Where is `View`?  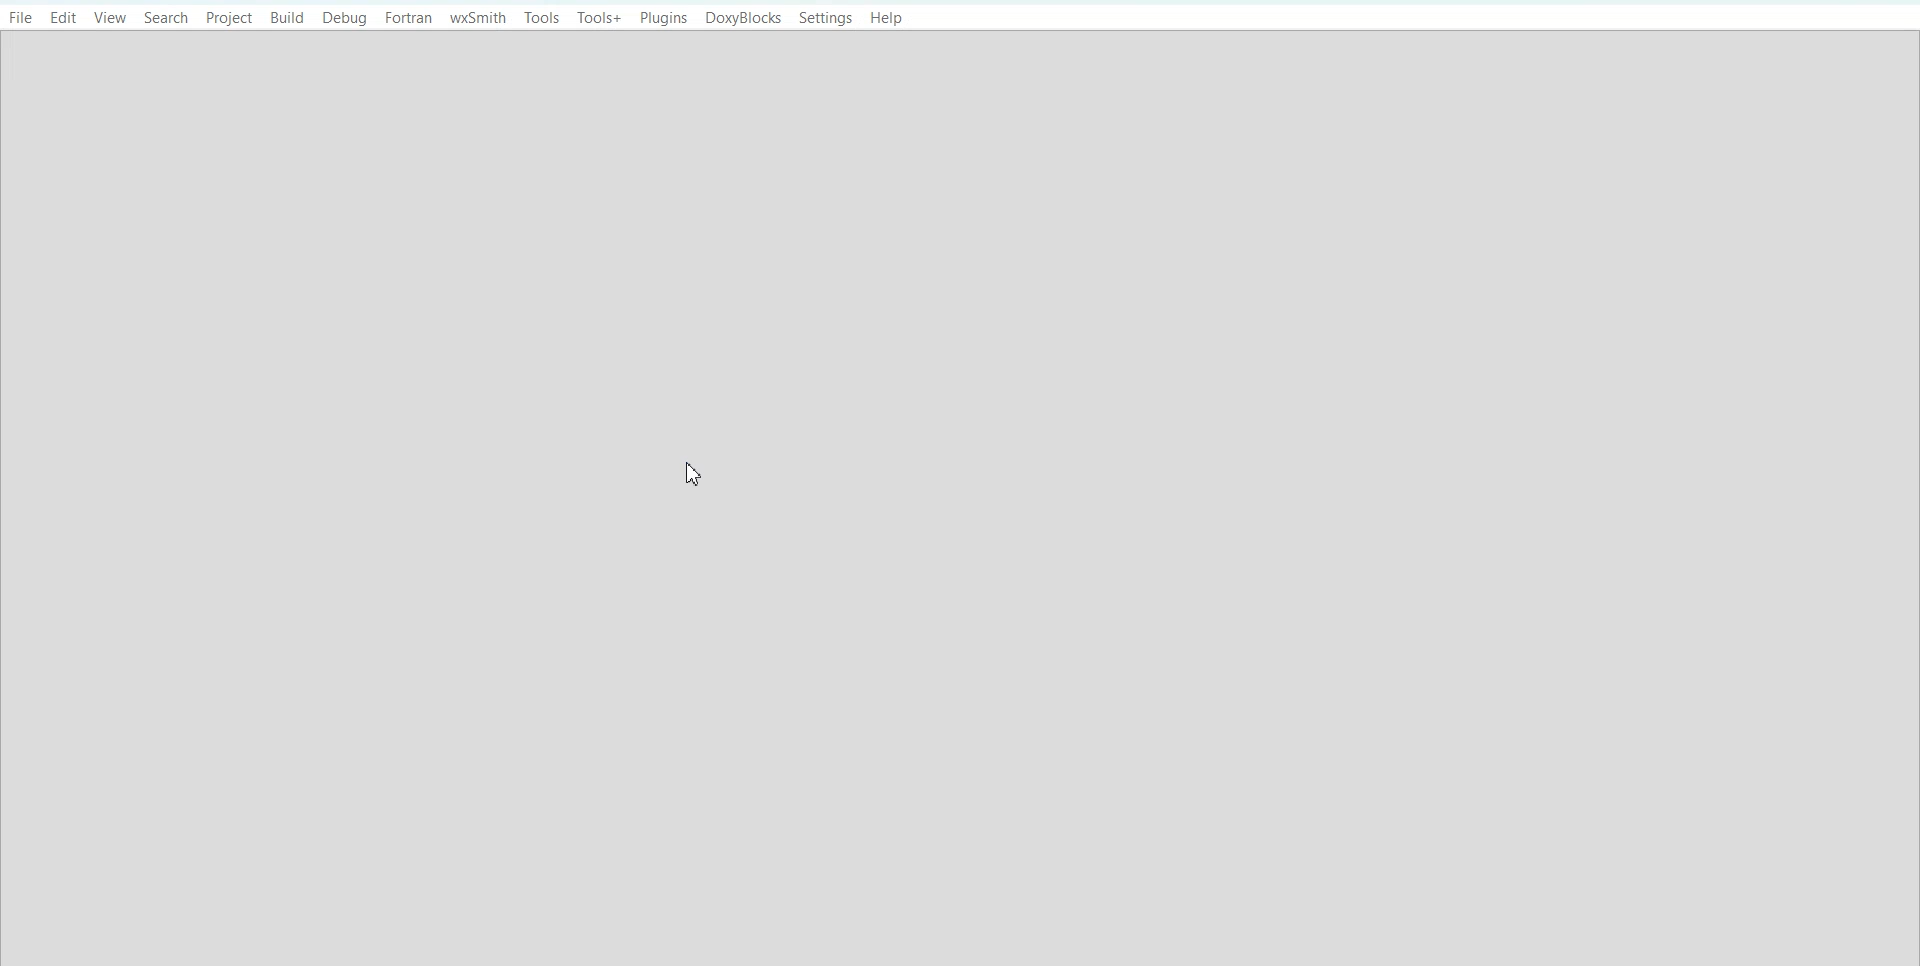
View is located at coordinates (111, 17).